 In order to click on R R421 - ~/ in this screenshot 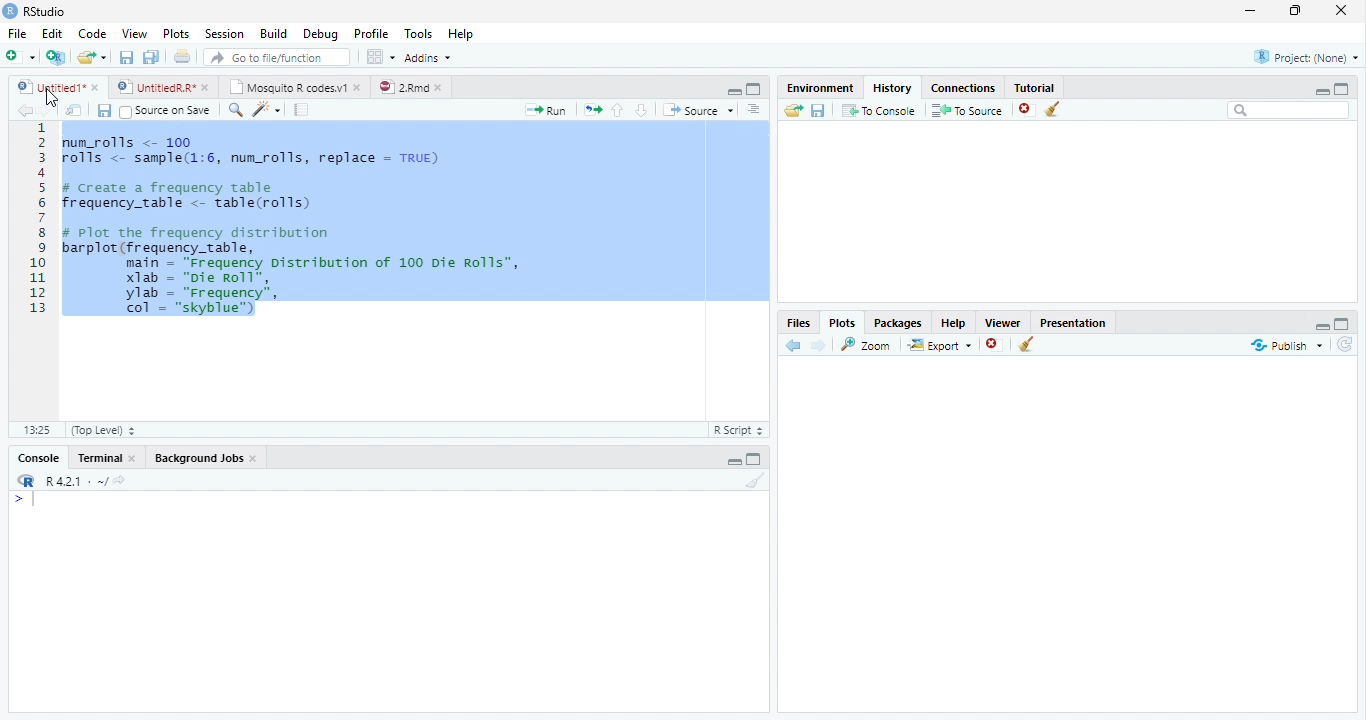, I will do `click(69, 481)`.